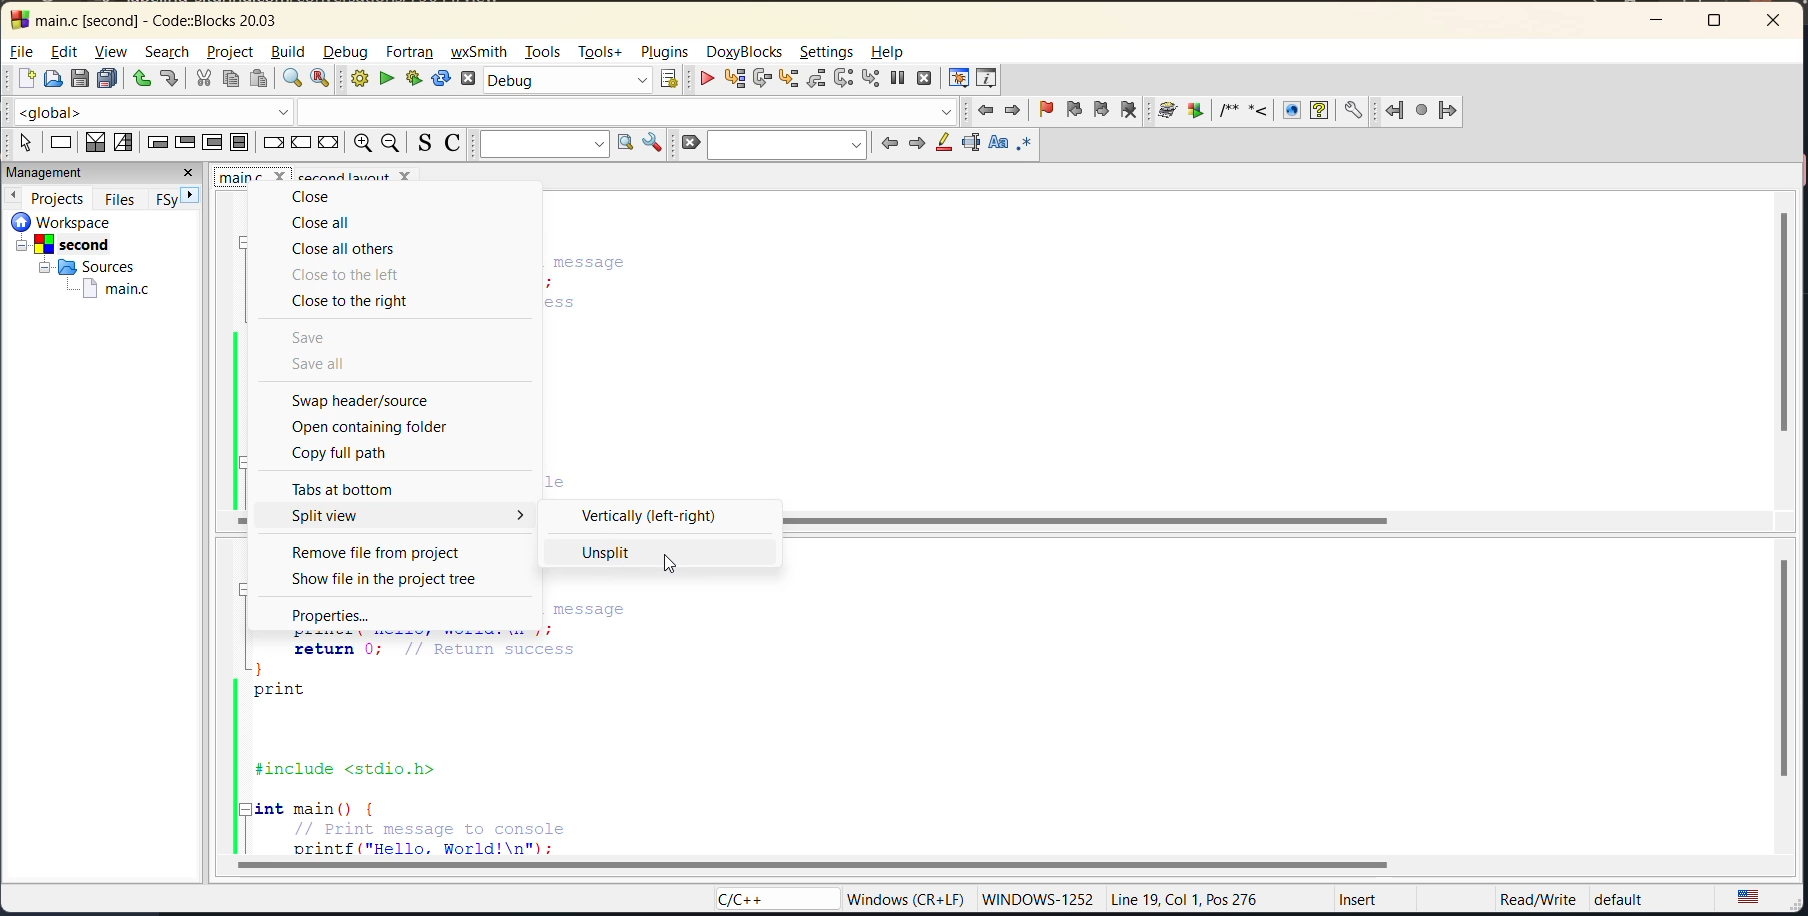  I want to click on unsplit, so click(602, 553).